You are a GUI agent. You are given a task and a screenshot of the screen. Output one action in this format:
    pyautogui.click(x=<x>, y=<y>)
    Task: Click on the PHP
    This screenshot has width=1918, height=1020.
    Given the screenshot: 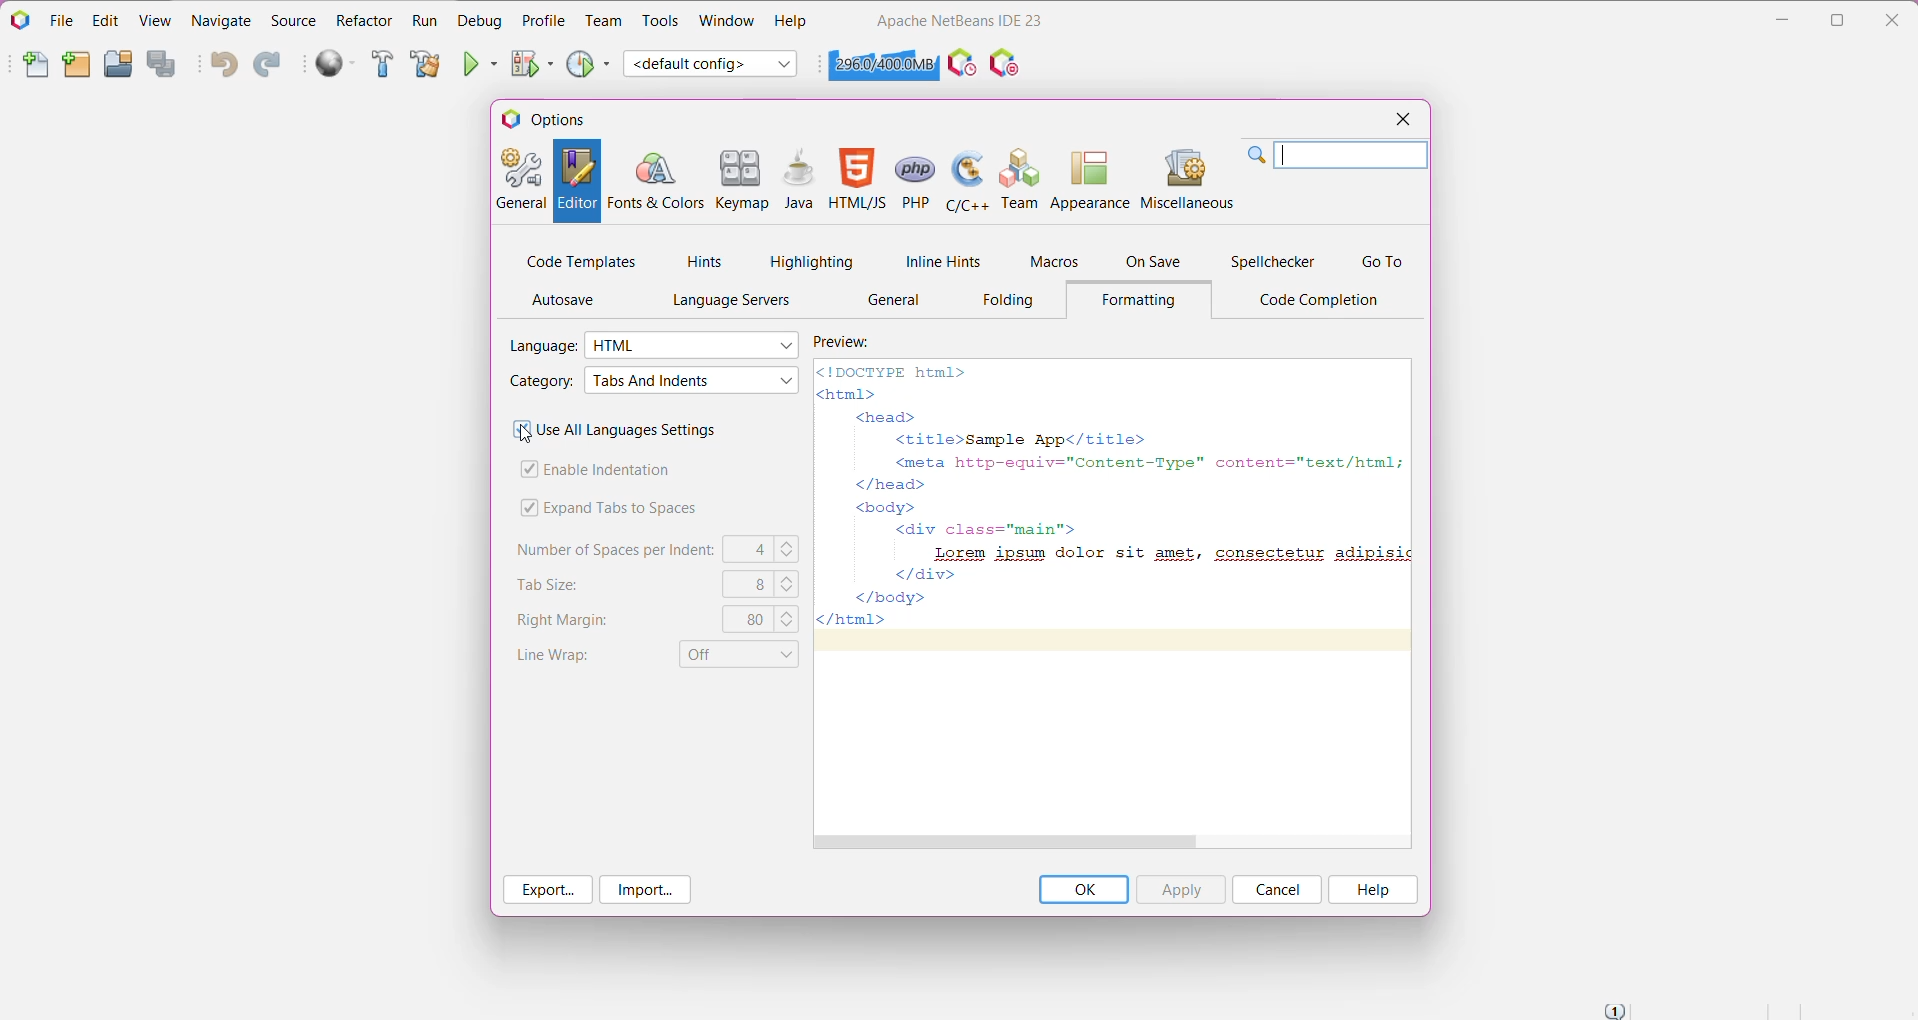 What is the action you would take?
    pyautogui.click(x=916, y=179)
    